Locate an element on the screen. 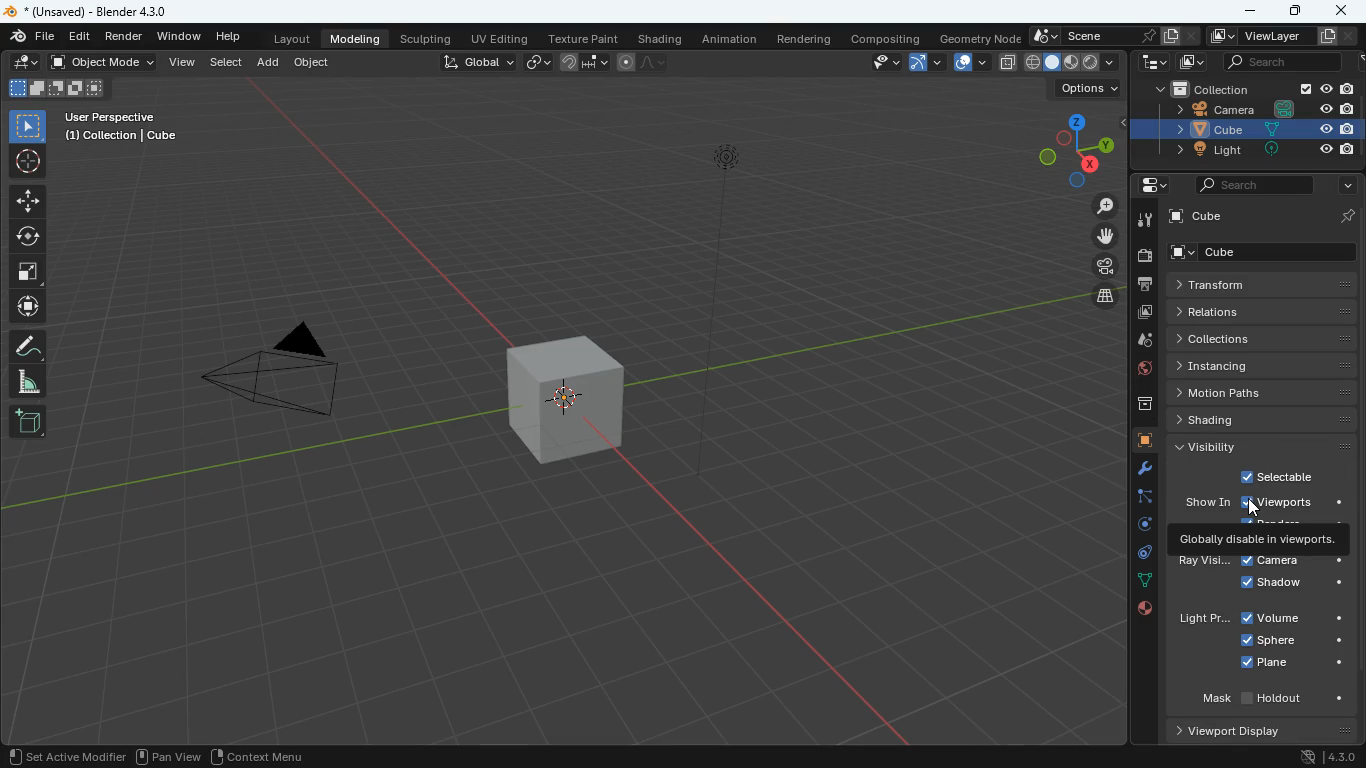 This screenshot has width=1366, height=768. window is located at coordinates (178, 36).